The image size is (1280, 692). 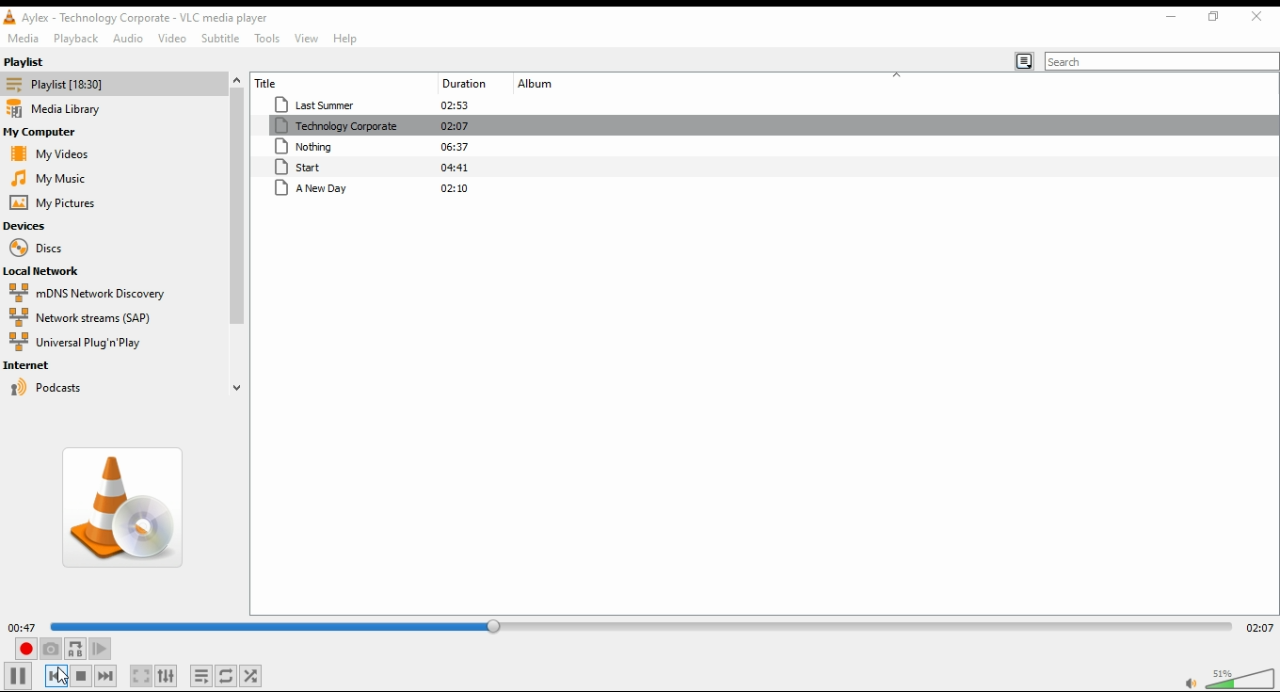 What do you see at coordinates (43, 60) in the screenshot?
I see `playlist` at bounding box center [43, 60].